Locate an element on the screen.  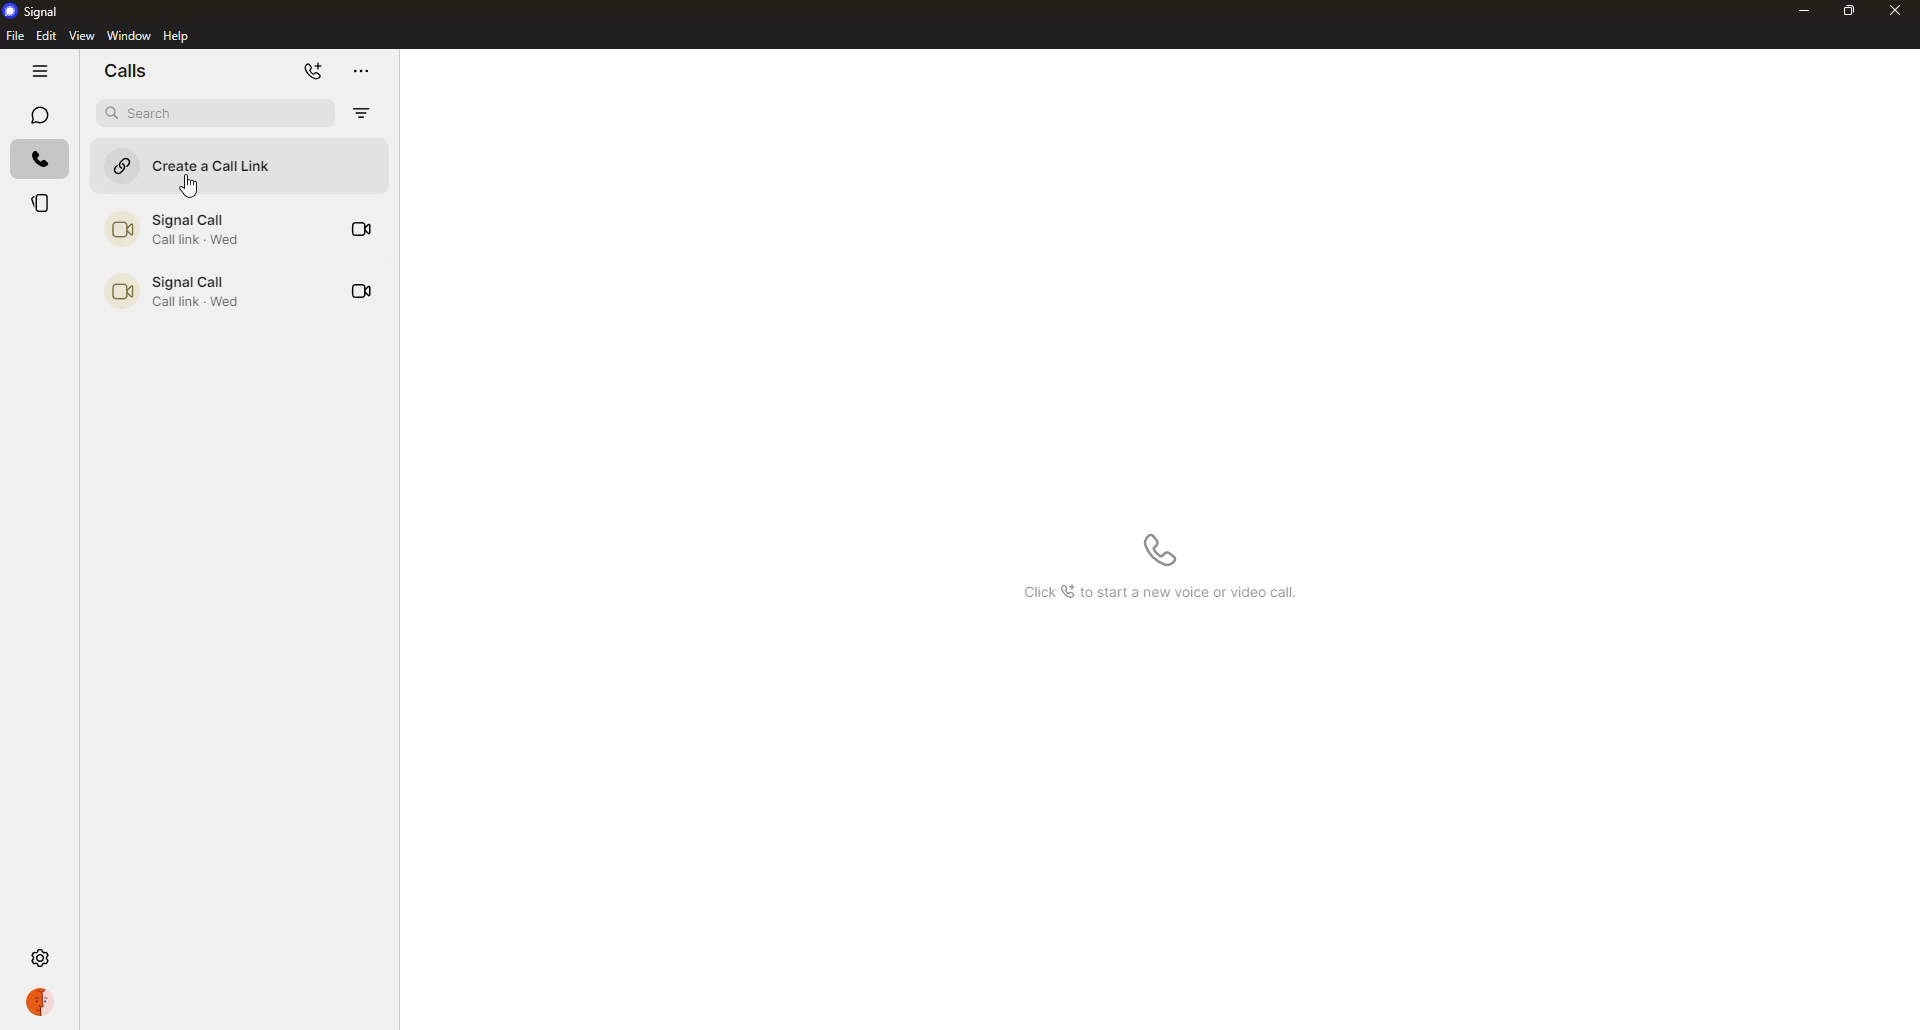
cursor is located at coordinates (188, 185).